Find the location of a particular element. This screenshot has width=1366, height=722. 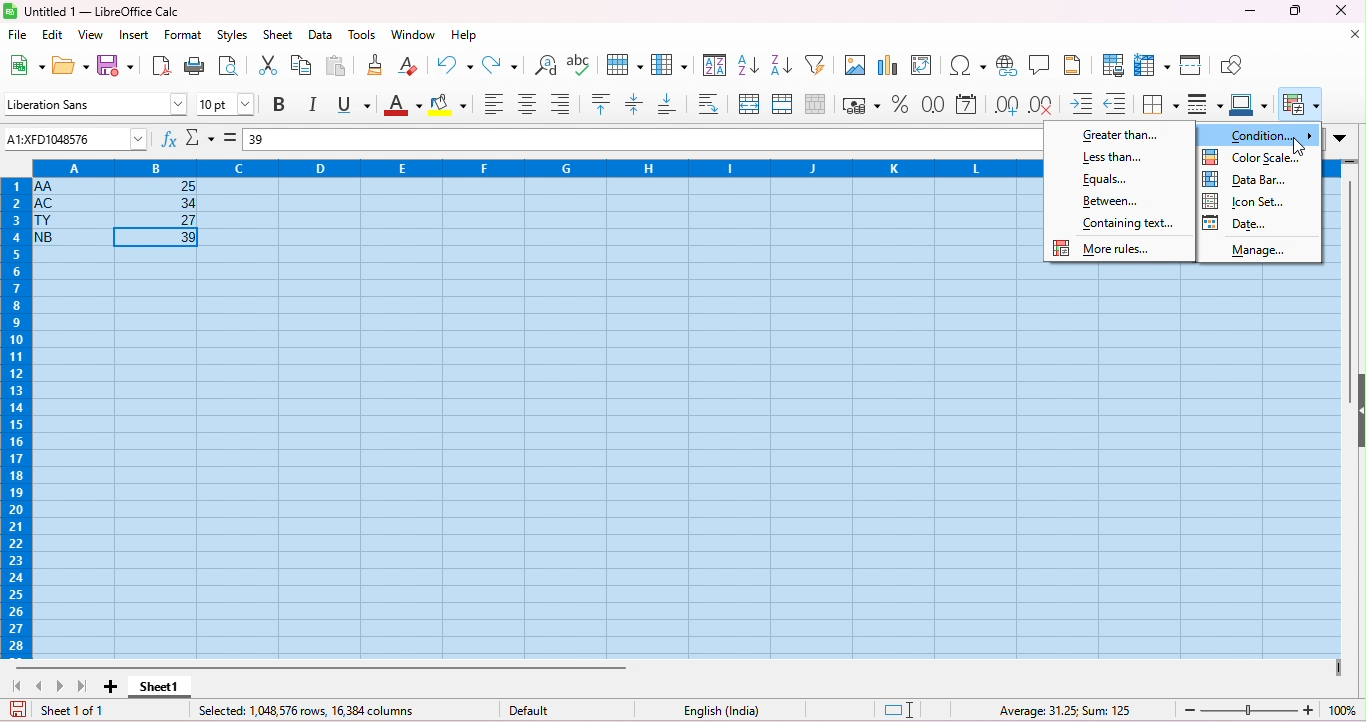

selected row and columns is located at coordinates (308, 710).